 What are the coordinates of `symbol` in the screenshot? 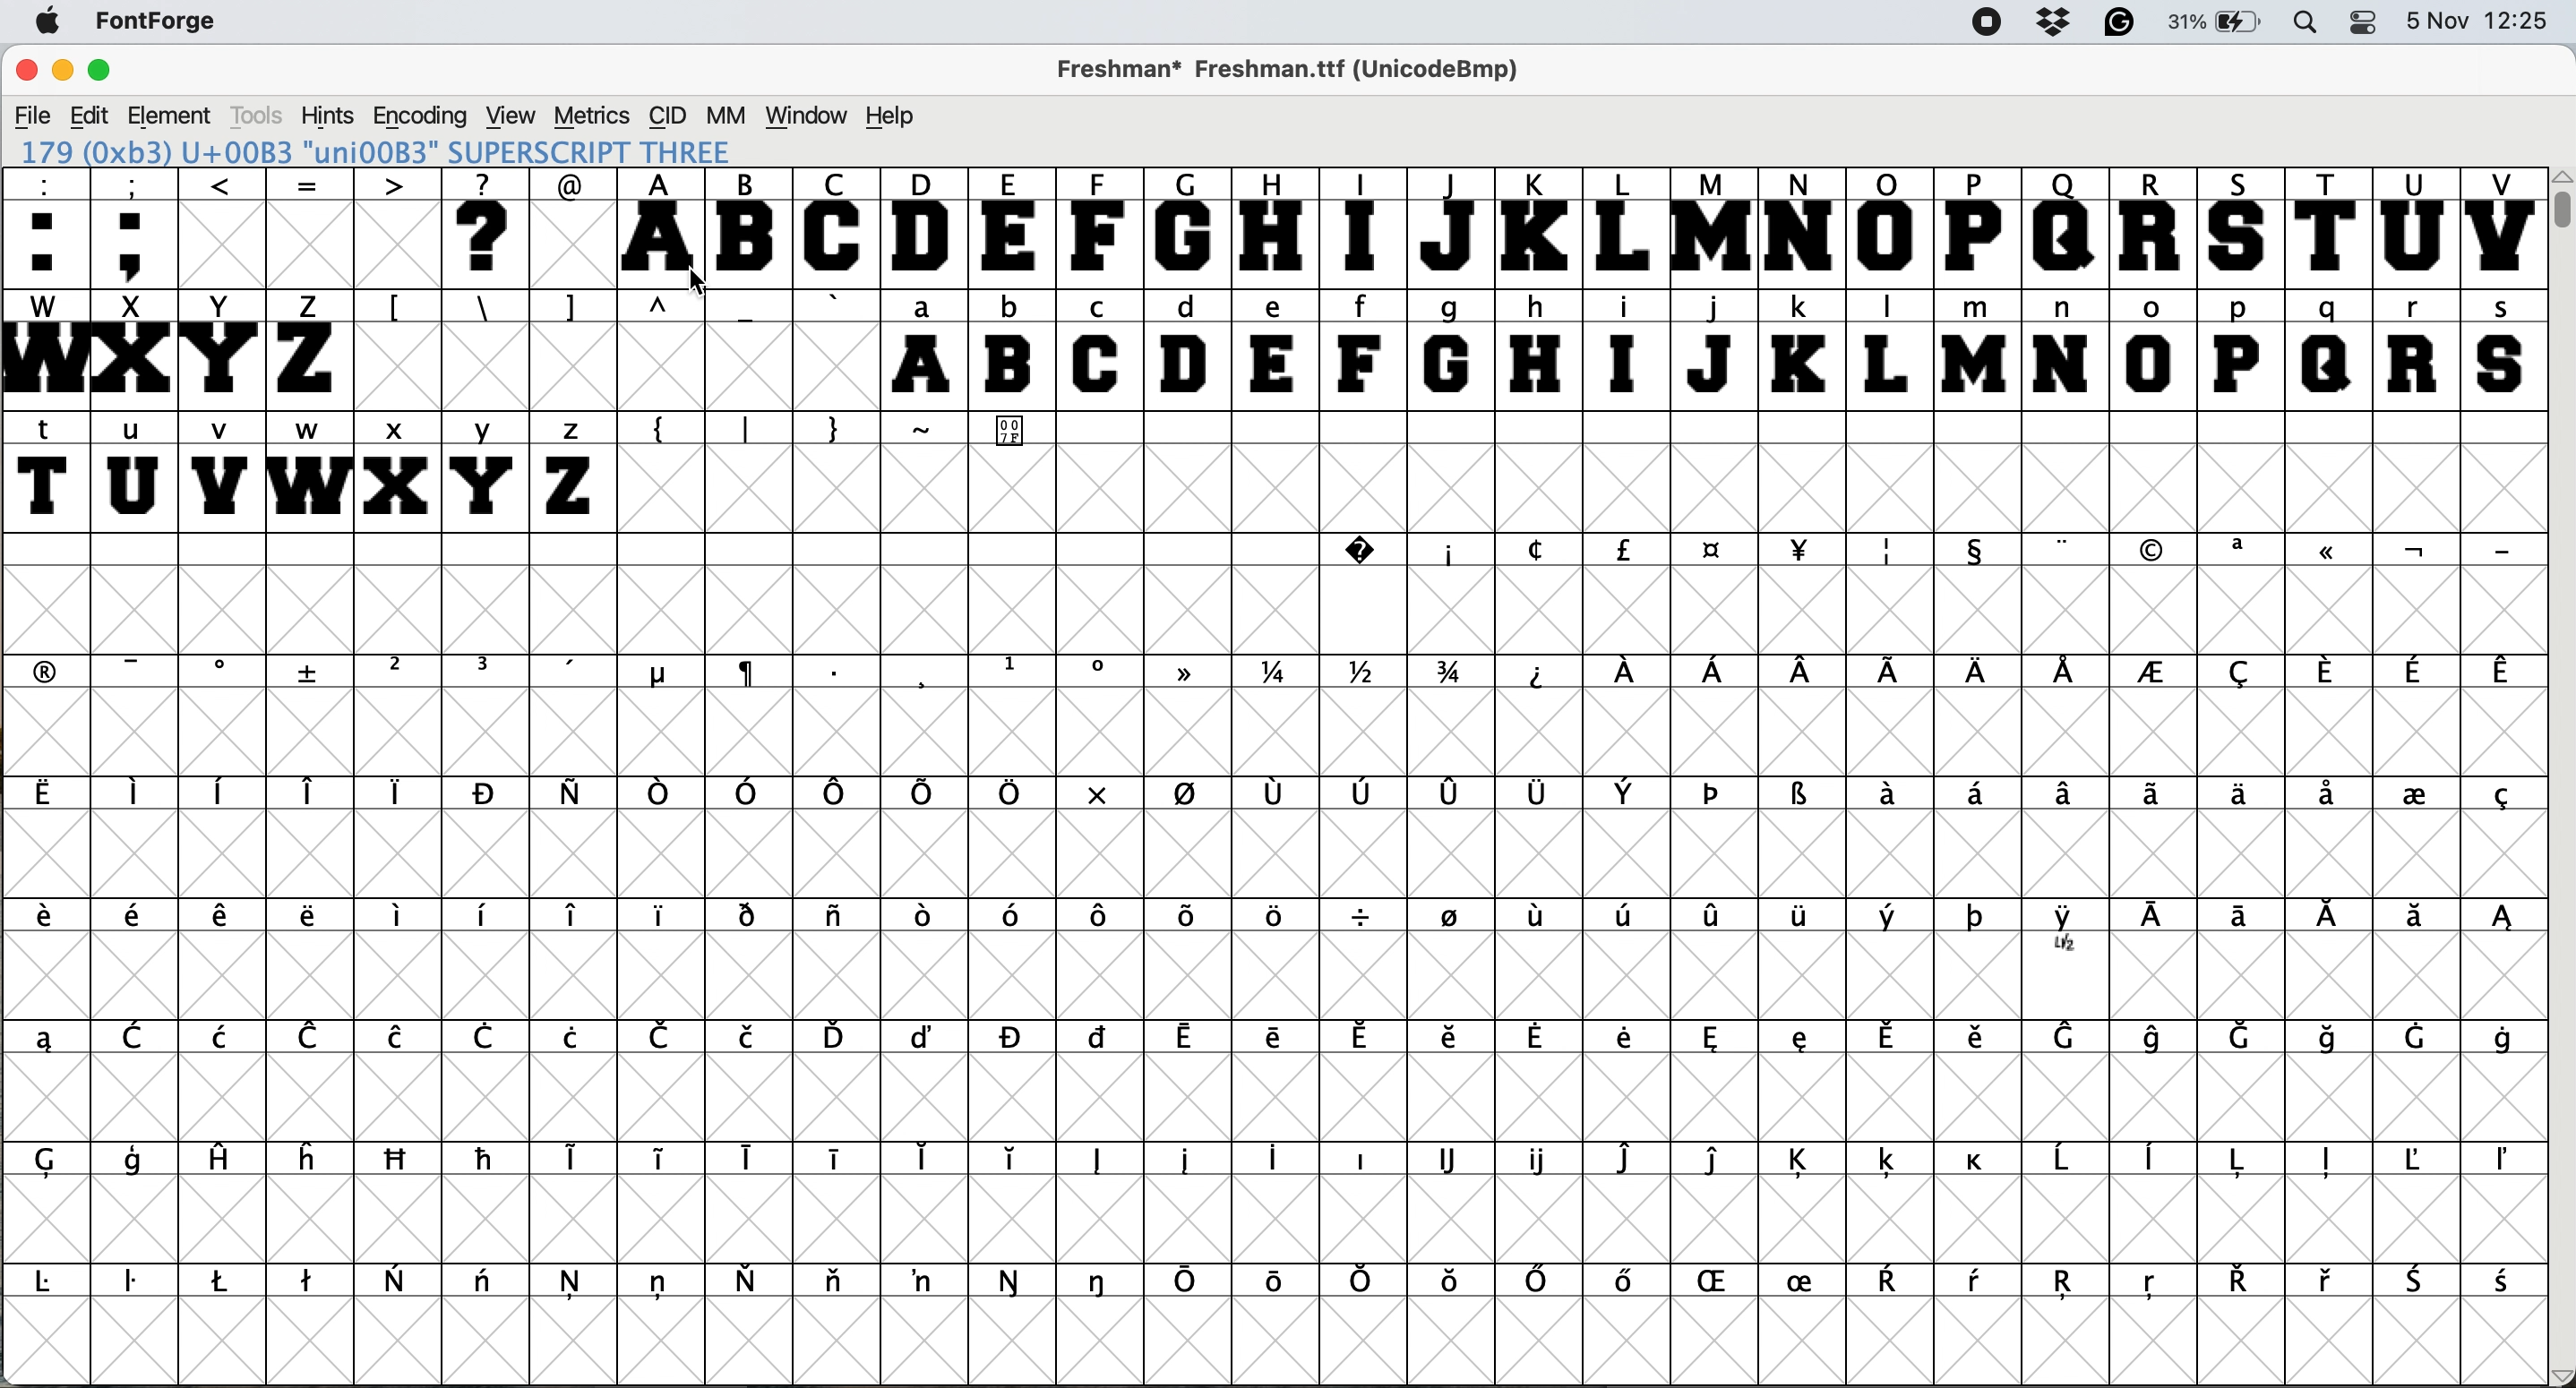 It's located at (2152, 674).